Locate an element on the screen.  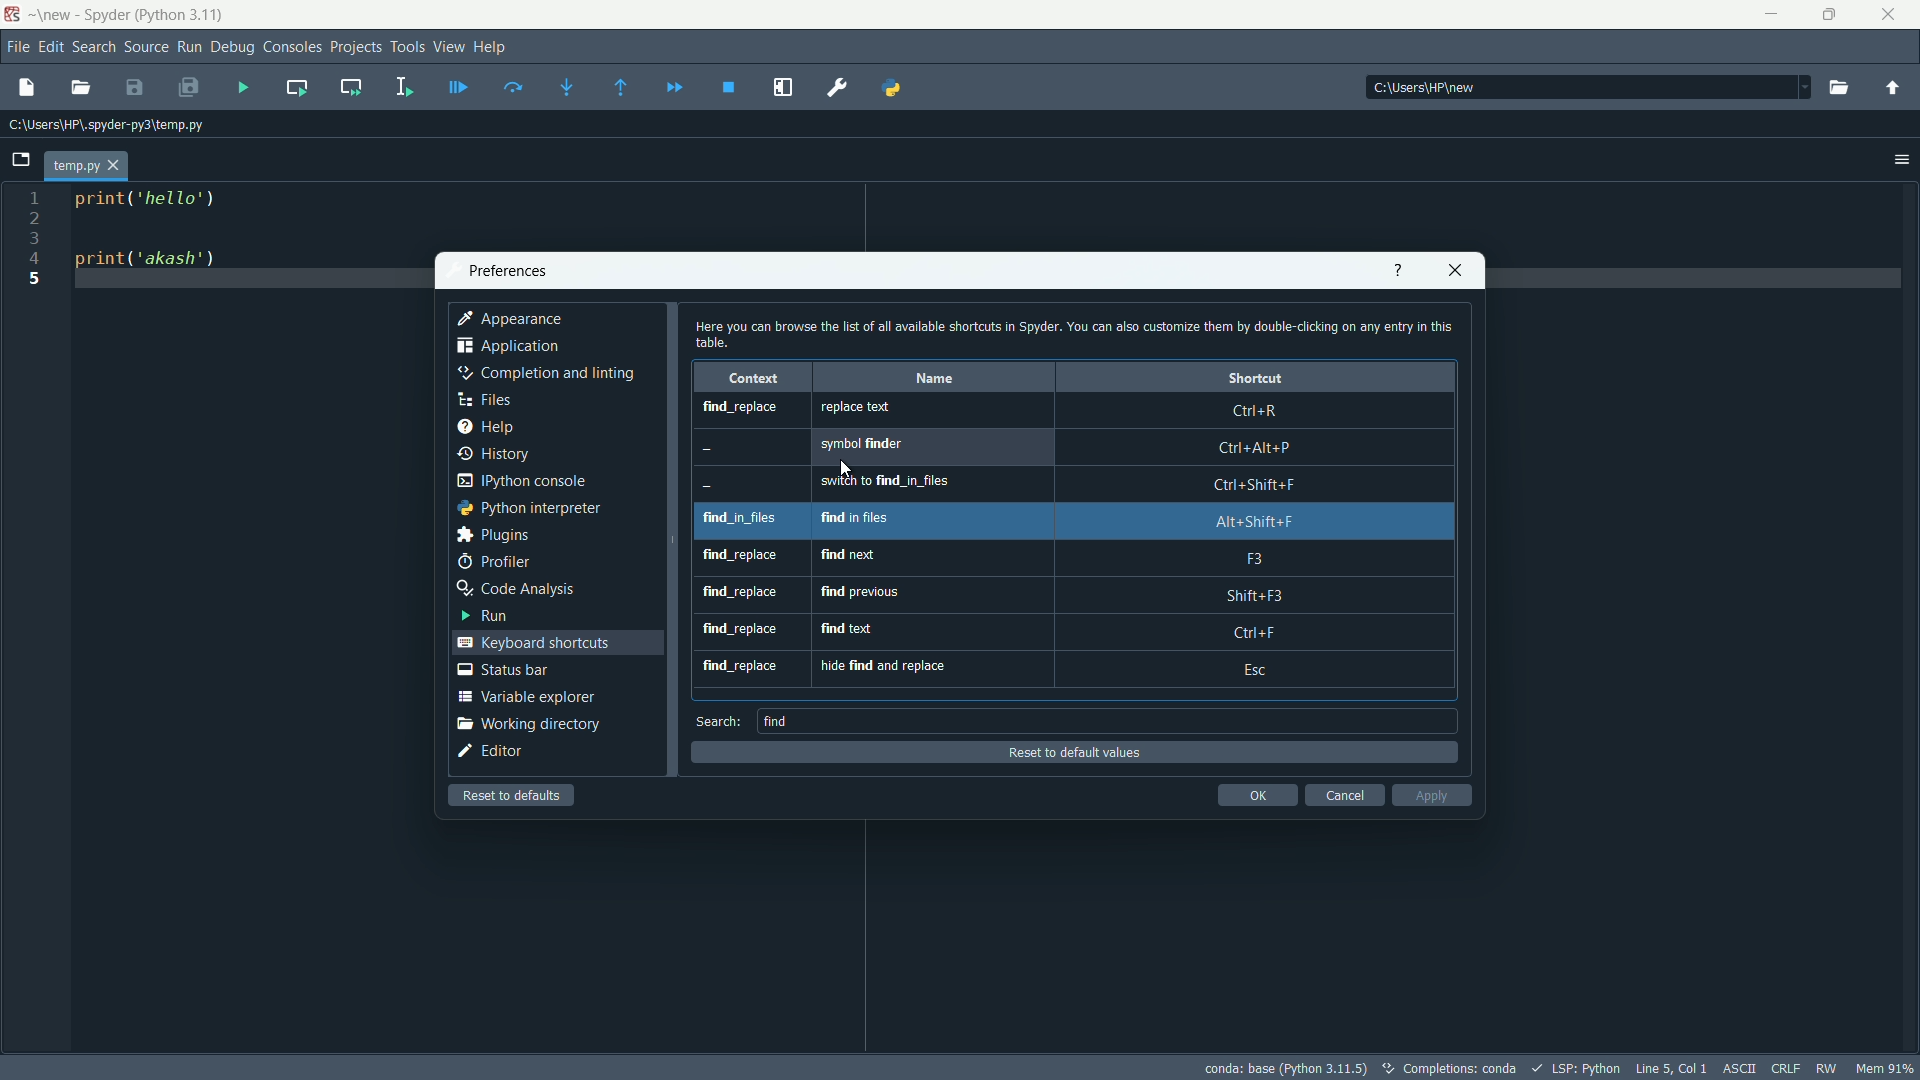
run current cell and go to next one is located at coordinates (349, 90).